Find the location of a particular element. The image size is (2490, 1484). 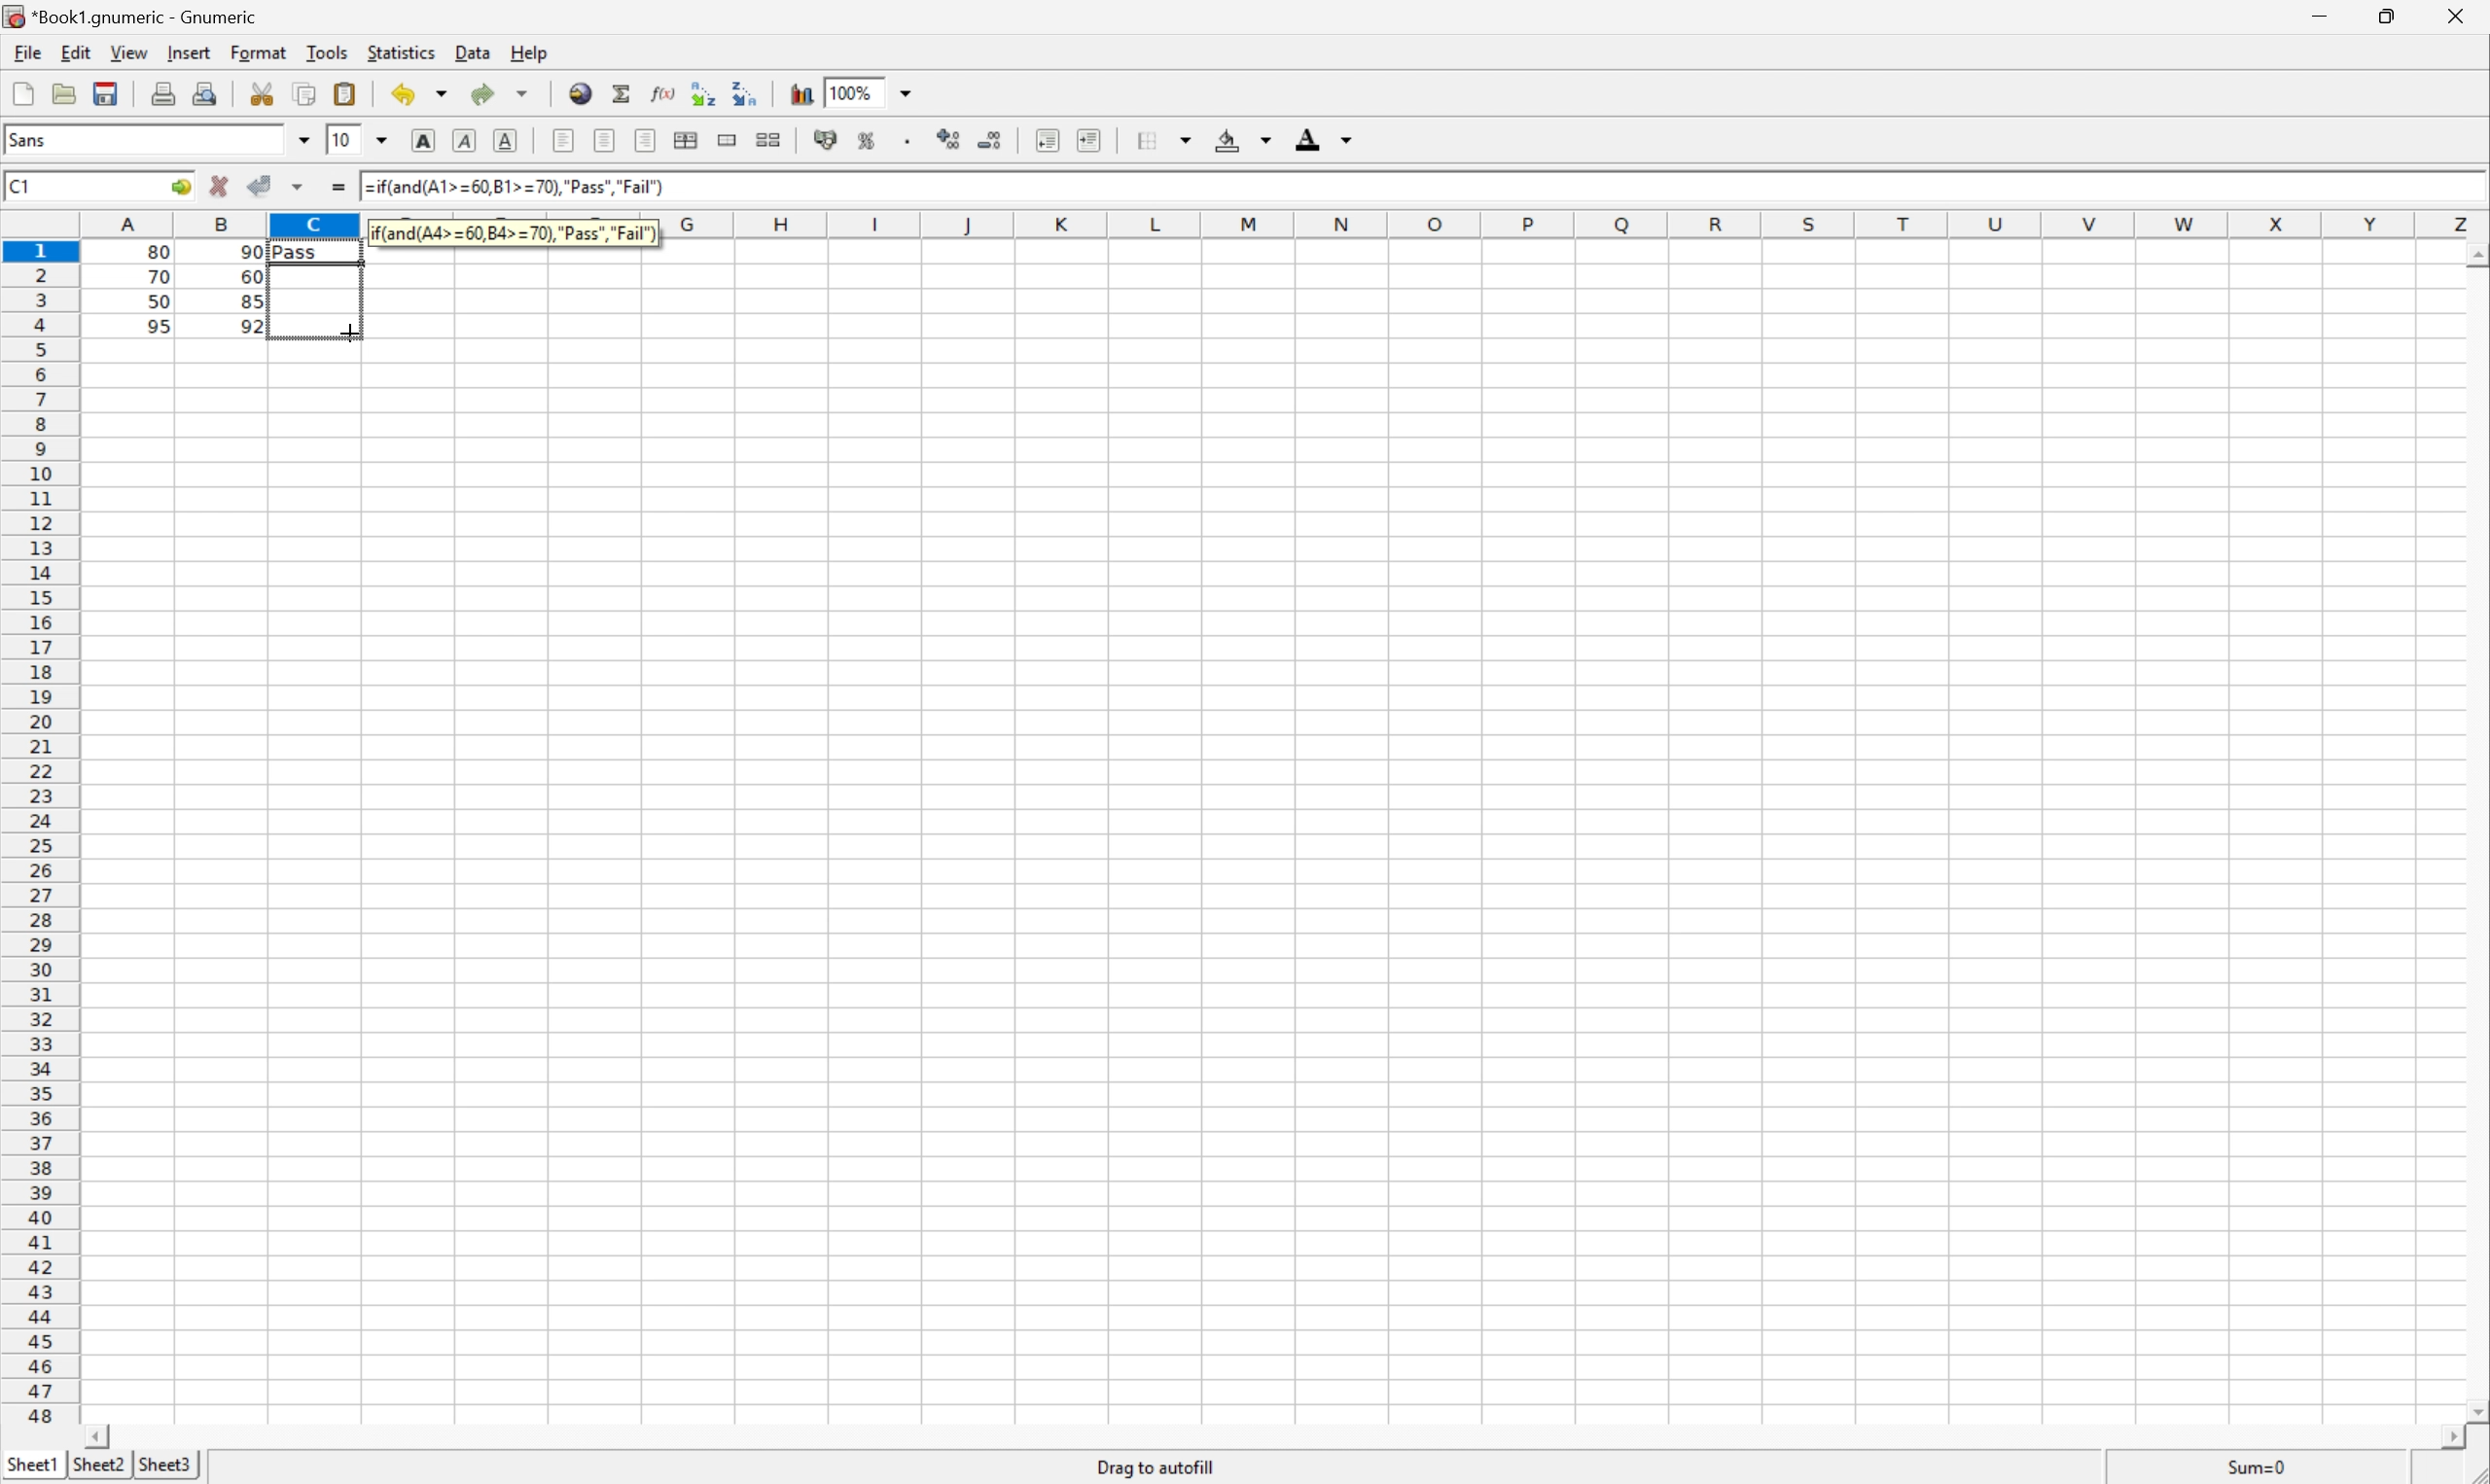

80 is located at coordinates (164, 248).